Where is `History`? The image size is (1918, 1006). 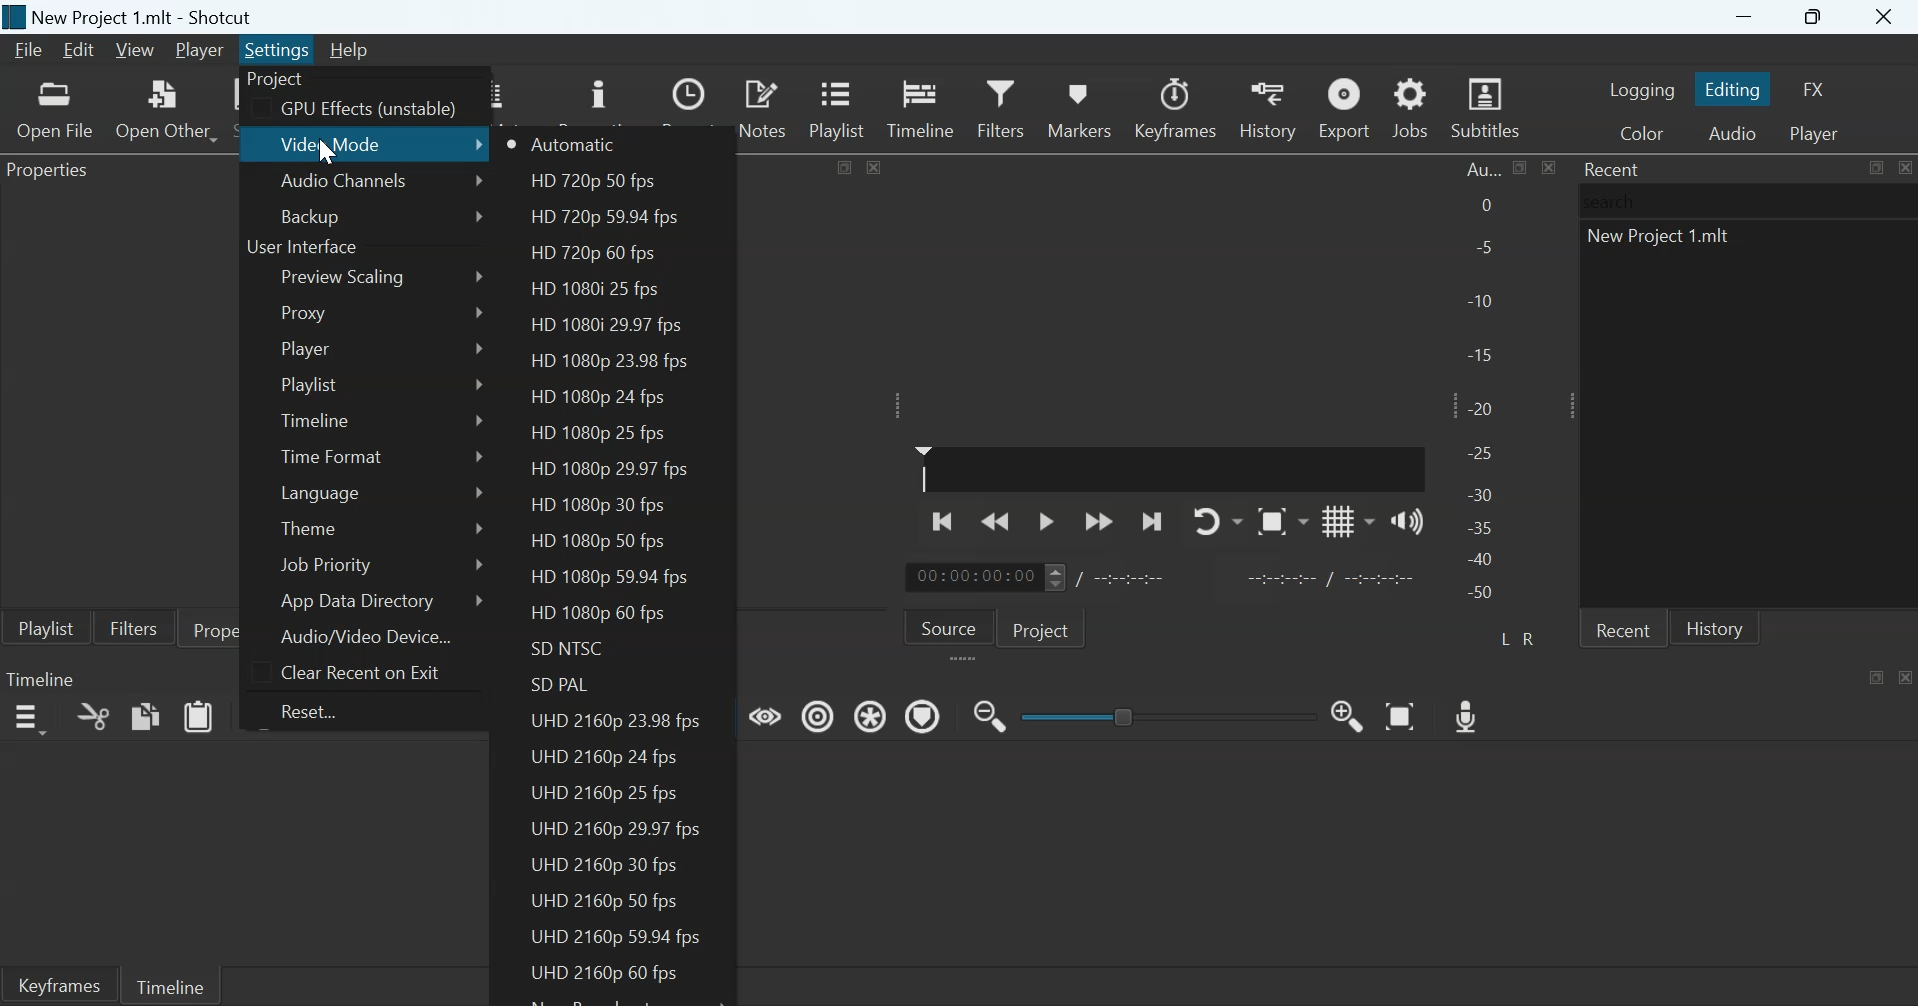 History is located at coordinates (1266, 108).